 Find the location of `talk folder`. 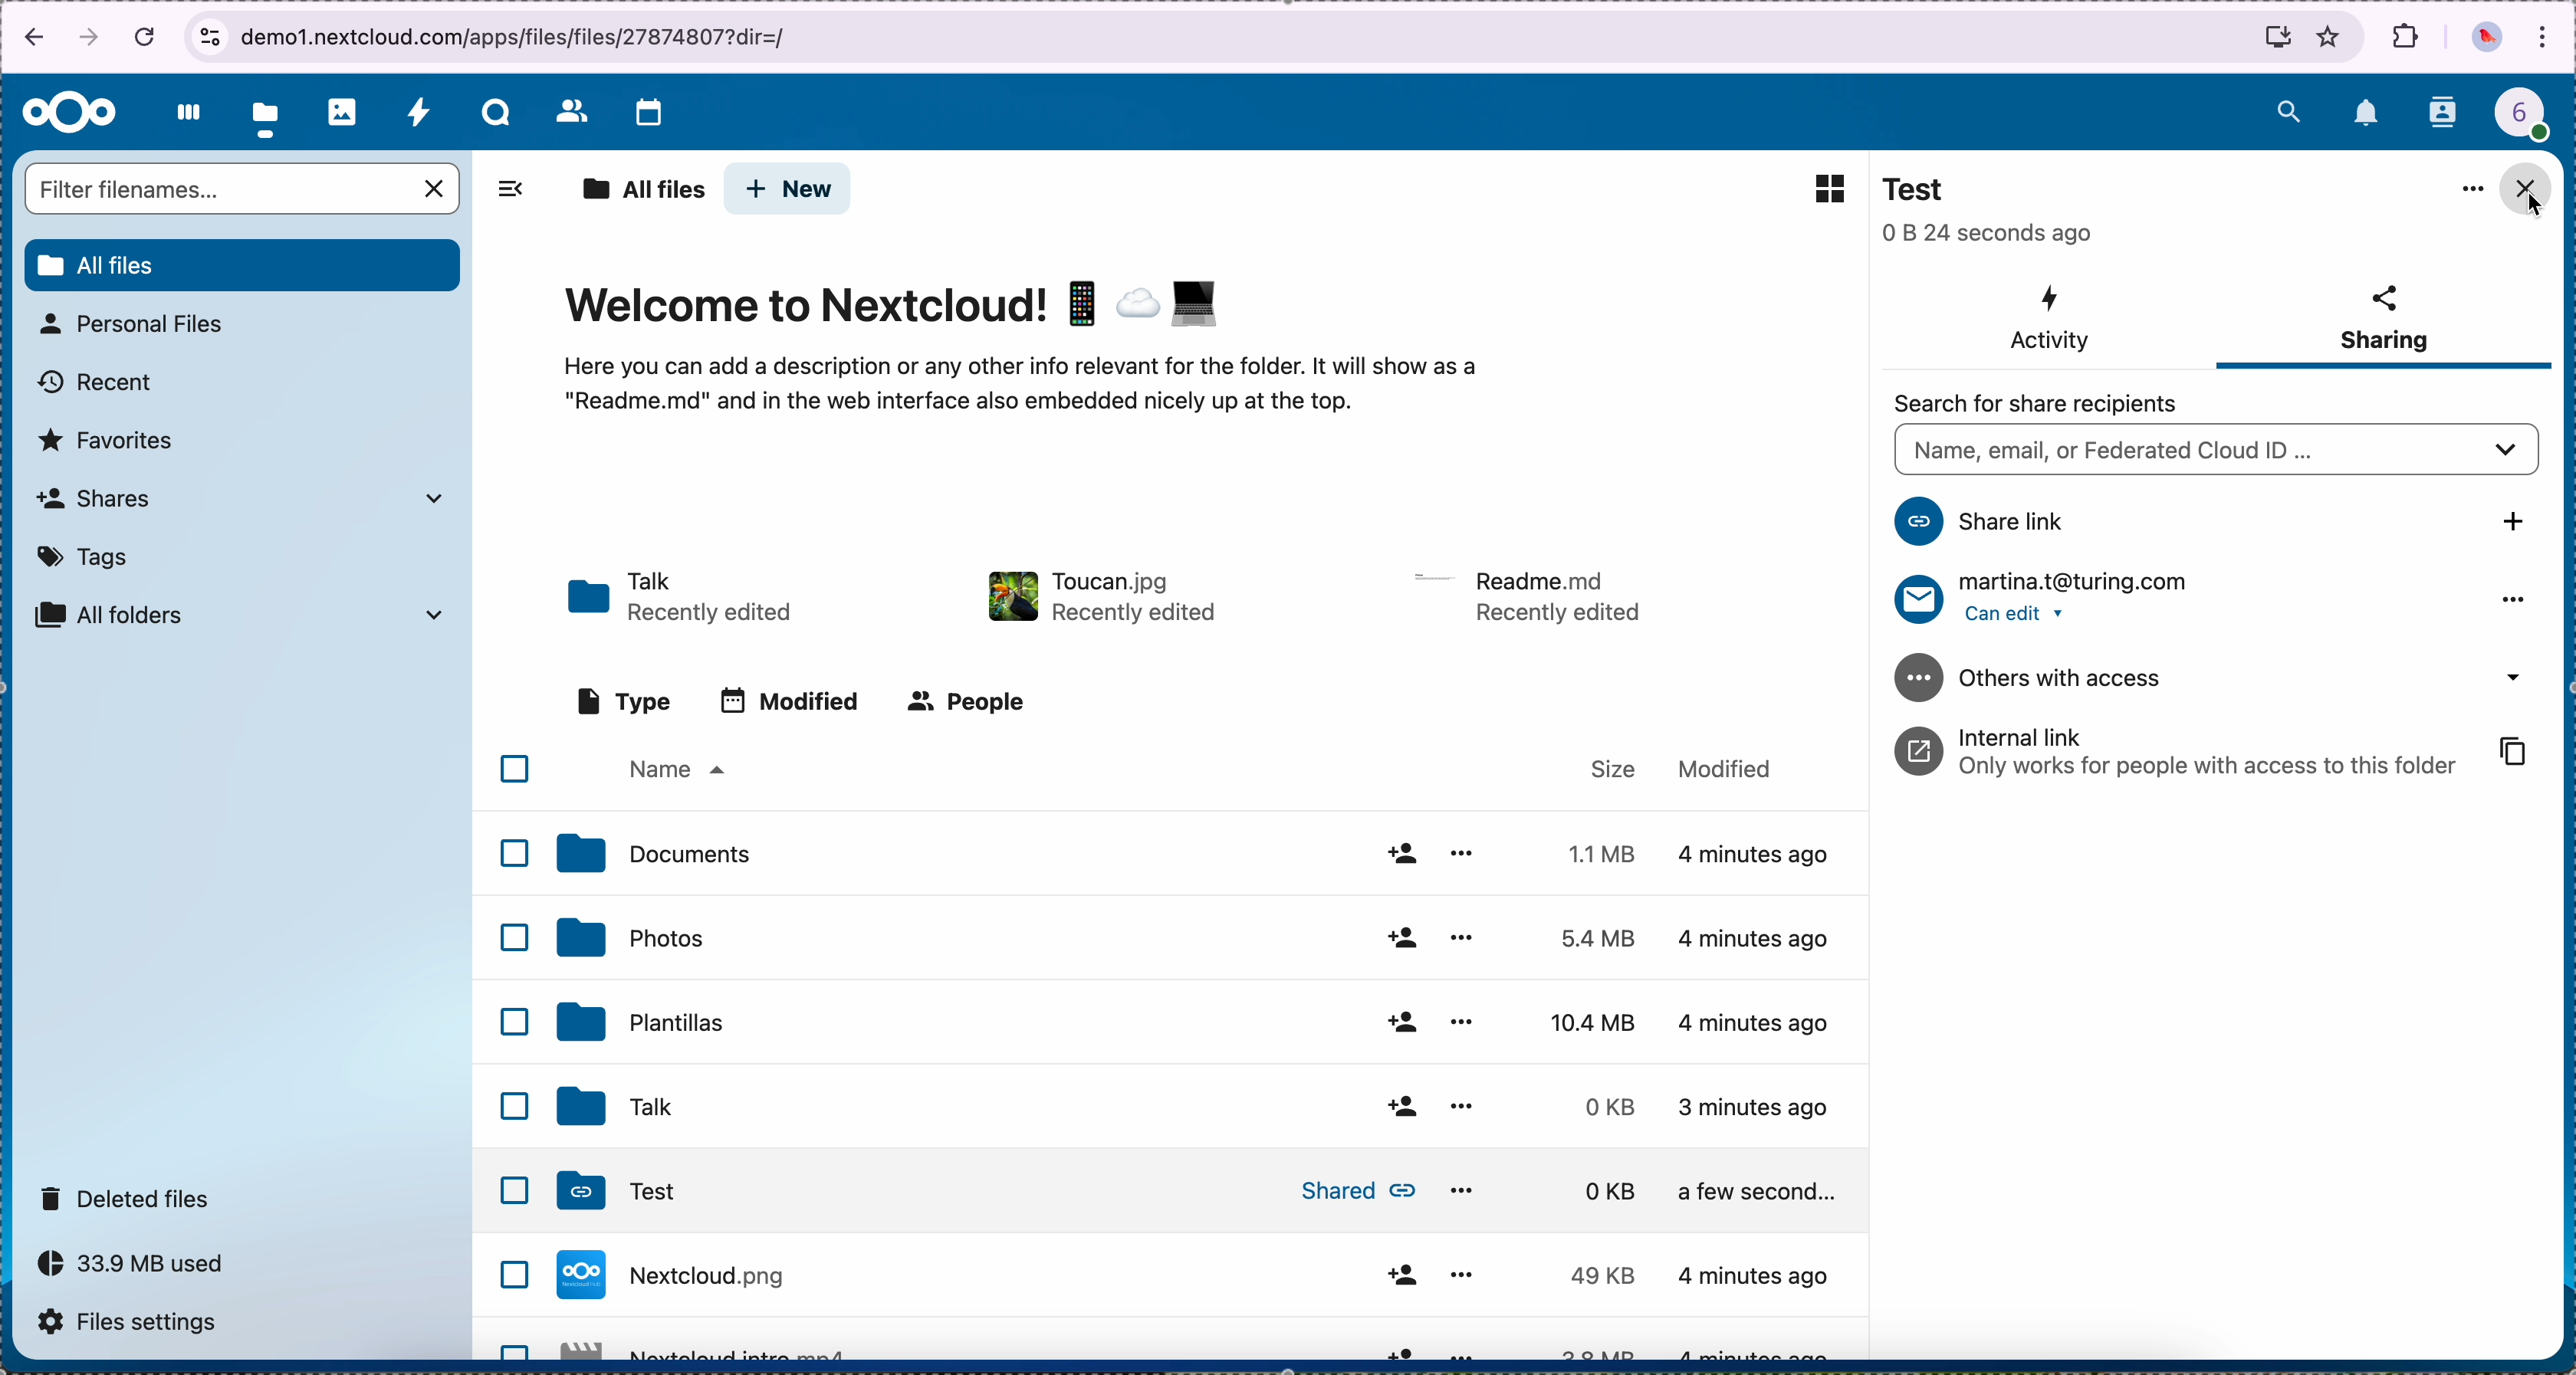

talk folder is located at coordinates (684, 599).